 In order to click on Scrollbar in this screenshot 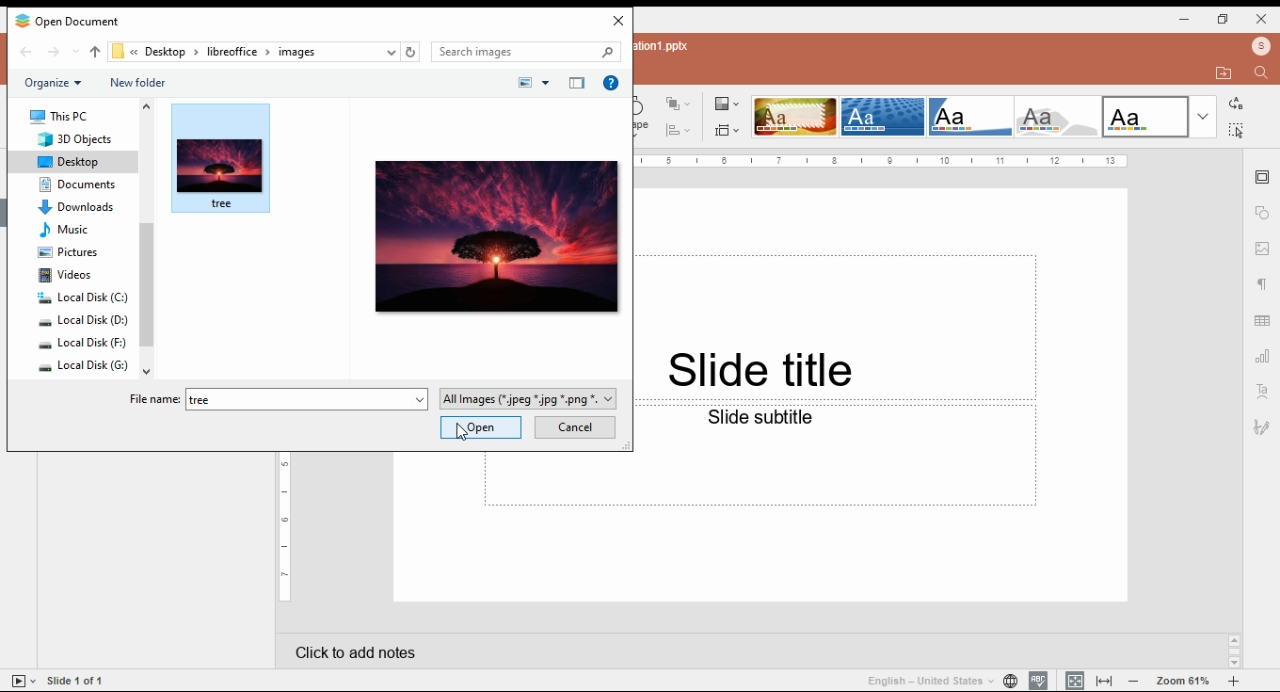, I will do `click(1232, 651)`.